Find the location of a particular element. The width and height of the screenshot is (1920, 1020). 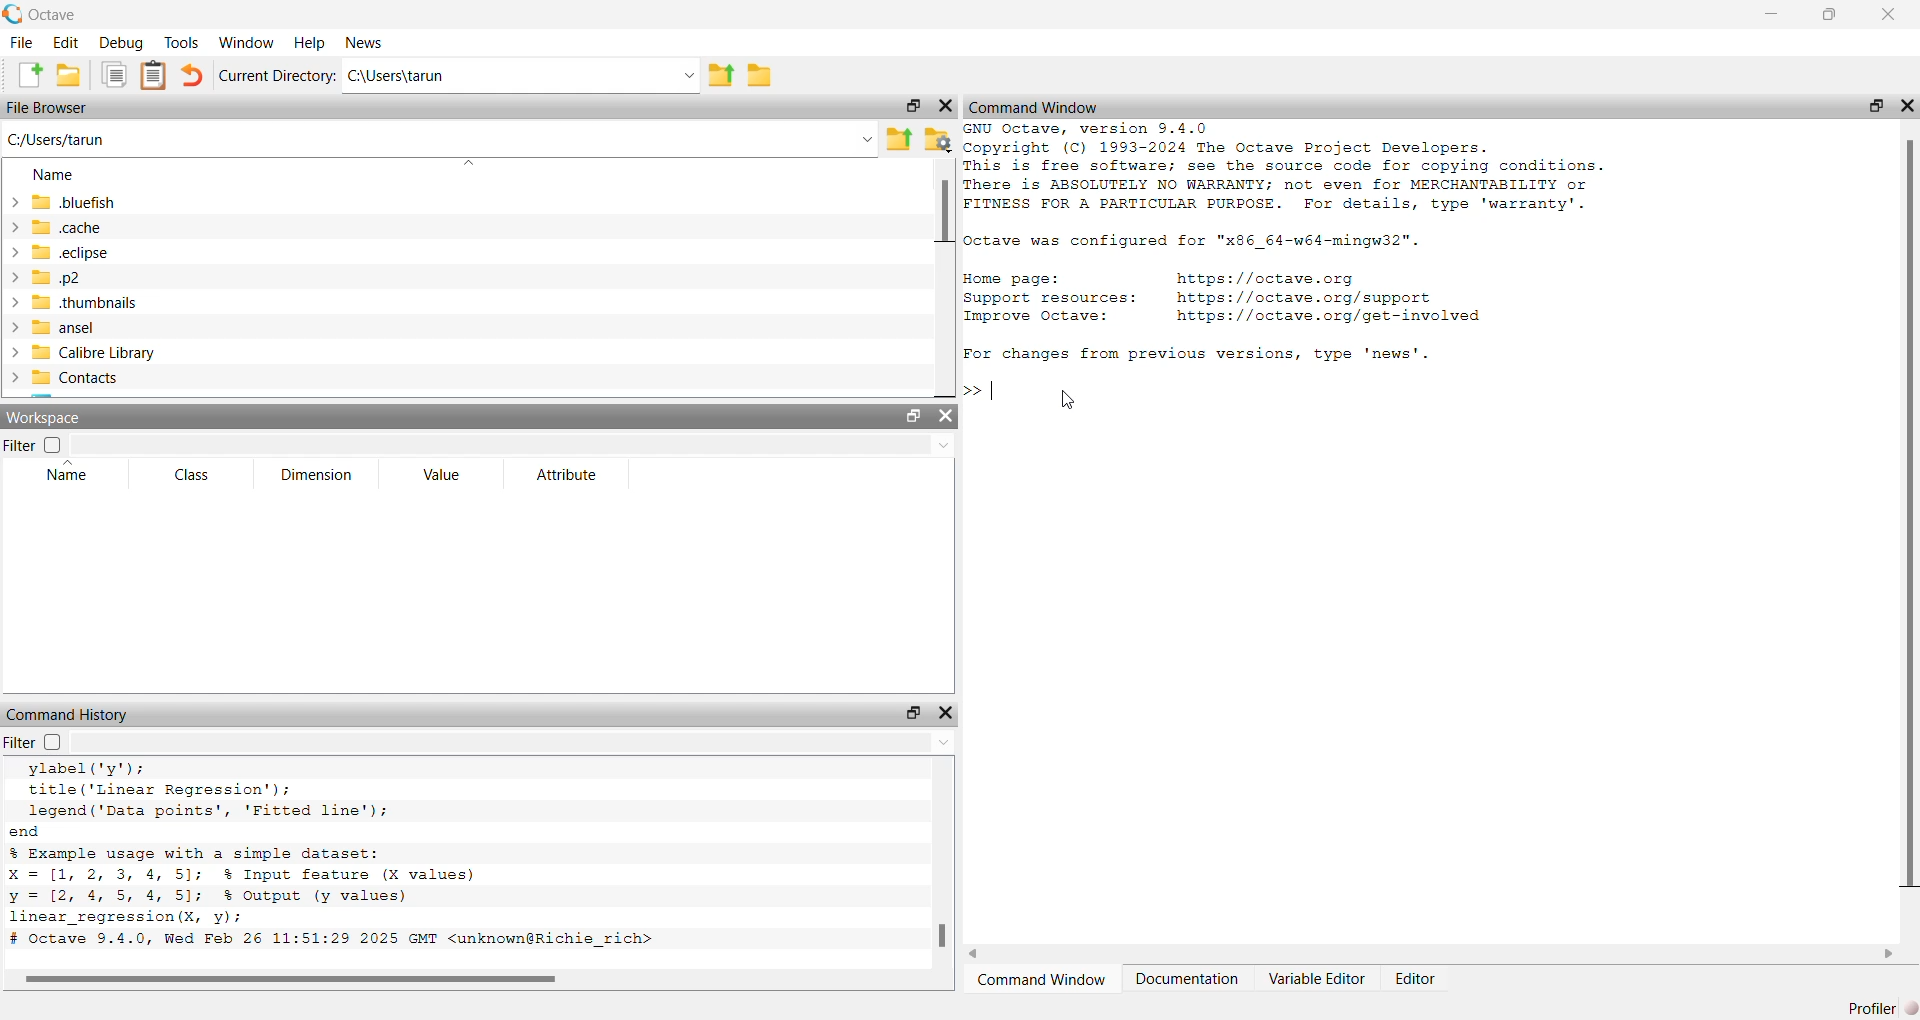

hide widget is located at coordinates (947, 712).